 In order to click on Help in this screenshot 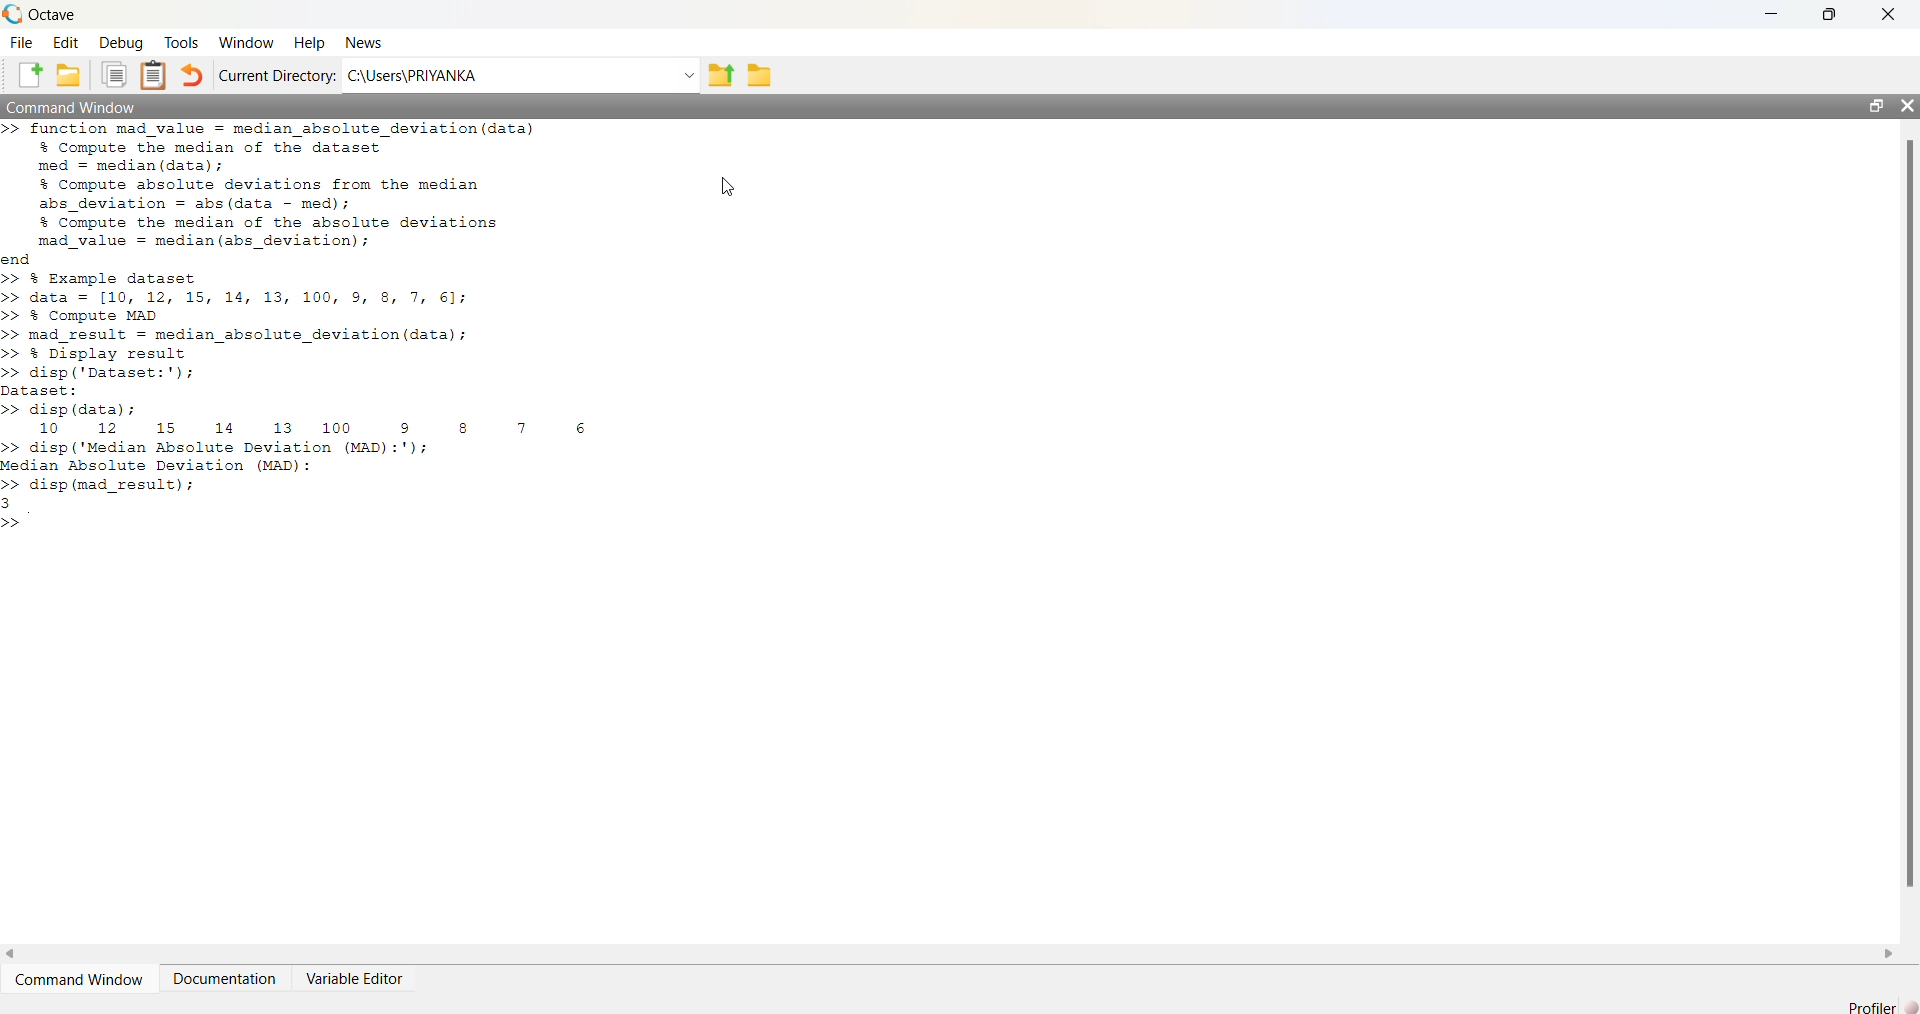, I will do `click(308, 42)`.